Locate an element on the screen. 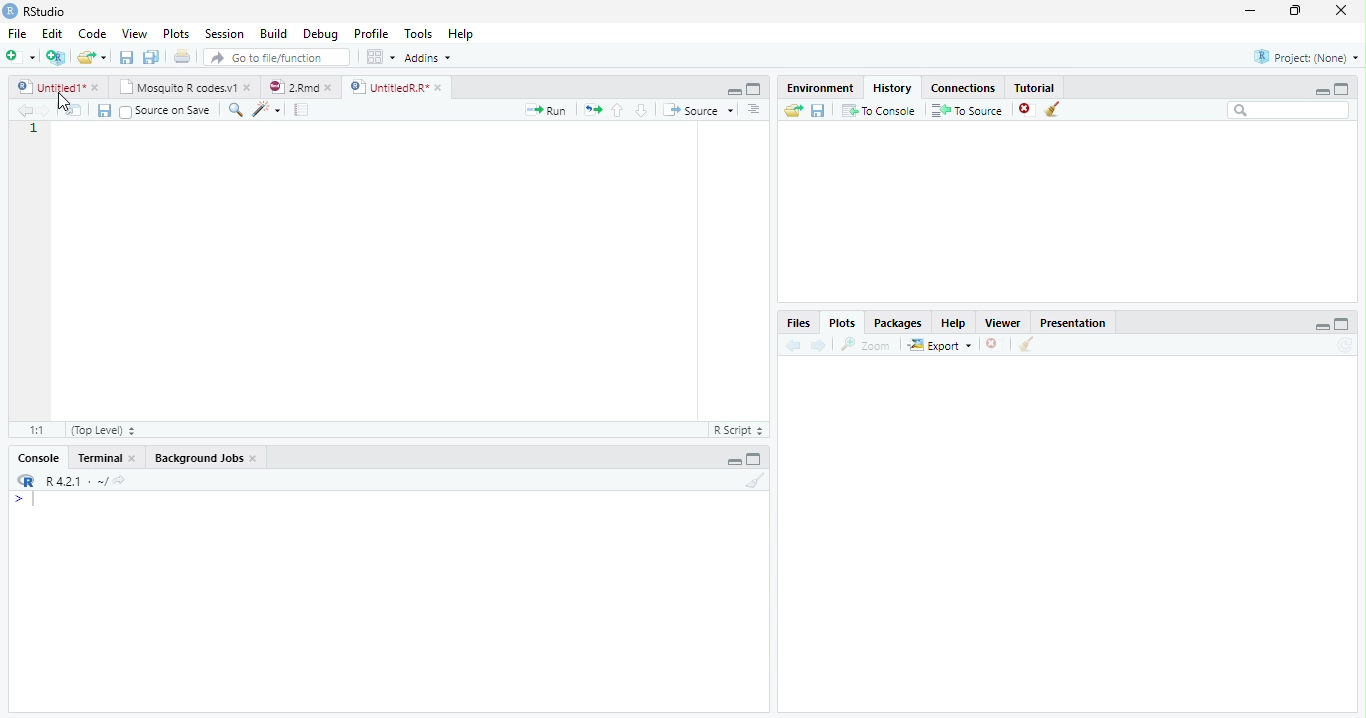  Open recent files is located at coordinates (104, 57).